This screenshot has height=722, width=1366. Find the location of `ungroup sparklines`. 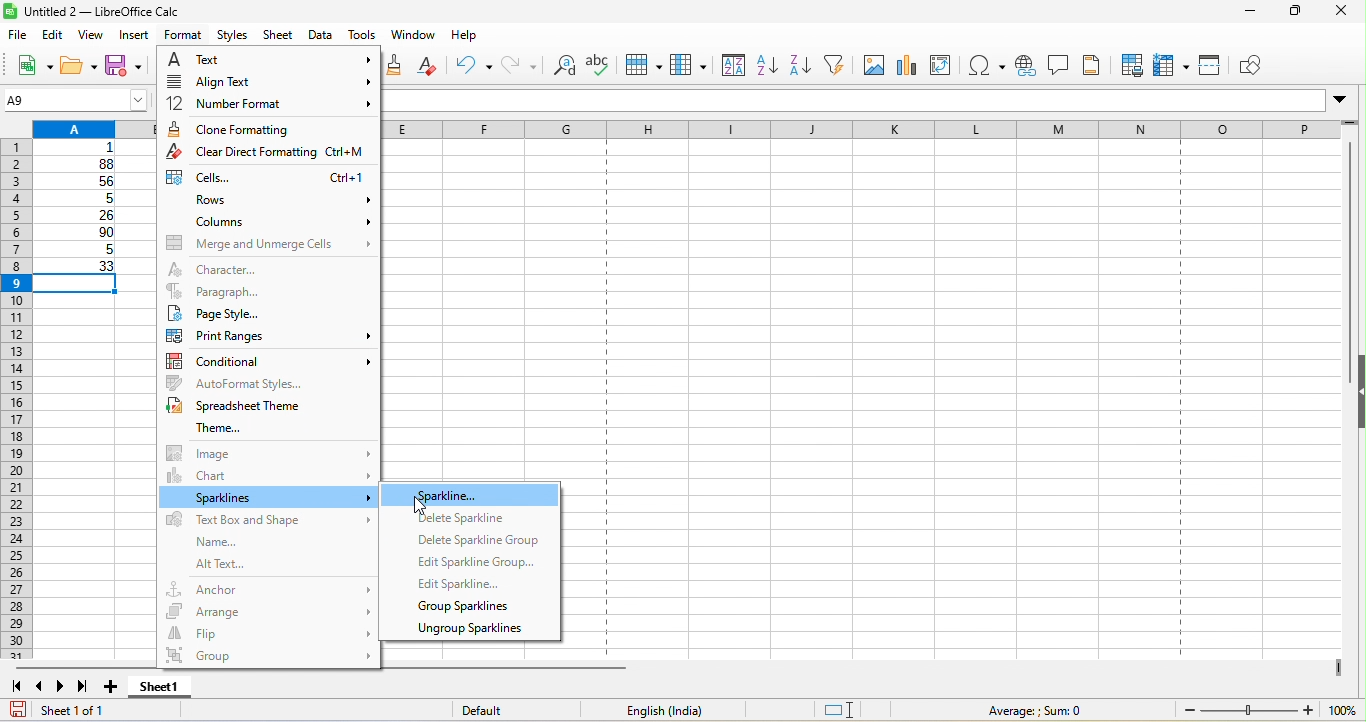

ungroup sparklines is located at coordinates (469, 631).